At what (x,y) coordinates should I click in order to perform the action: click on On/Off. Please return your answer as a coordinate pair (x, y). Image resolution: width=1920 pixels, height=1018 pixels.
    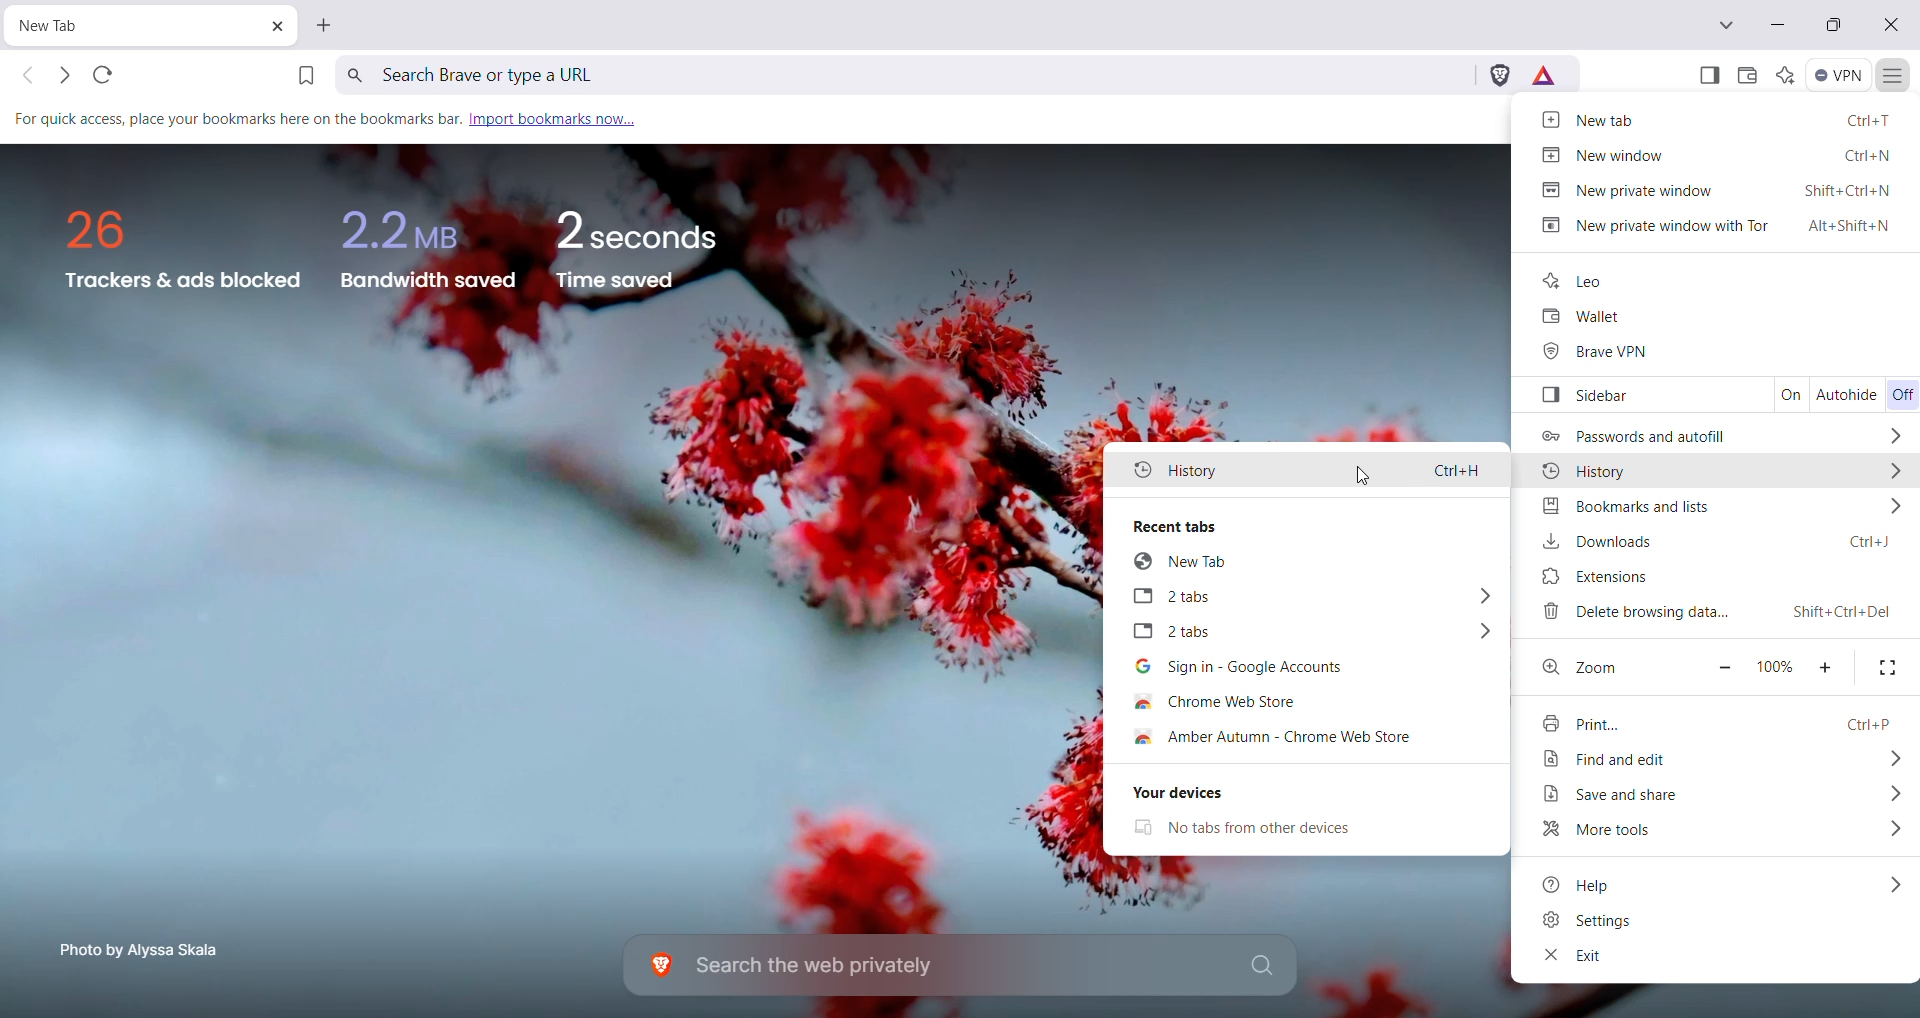
    Looking at the image, I should click on (1902, 393).